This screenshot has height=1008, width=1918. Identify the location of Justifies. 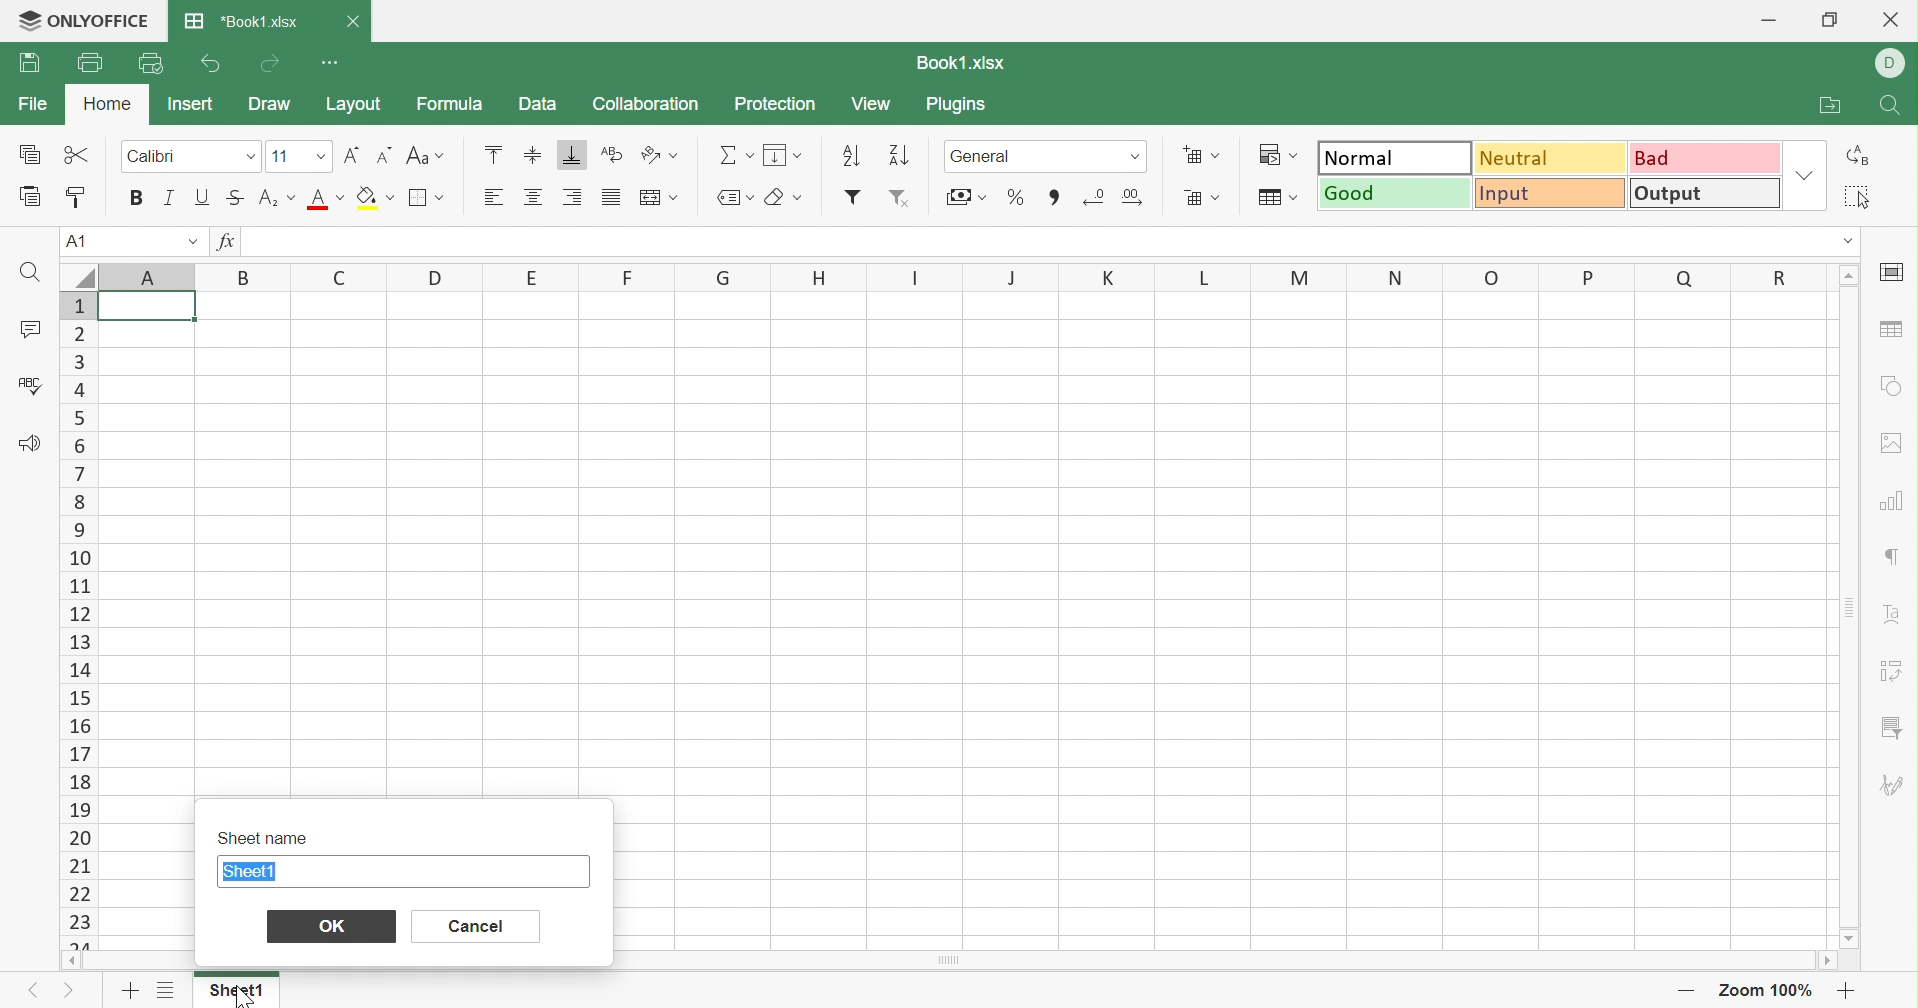
(613, 197).